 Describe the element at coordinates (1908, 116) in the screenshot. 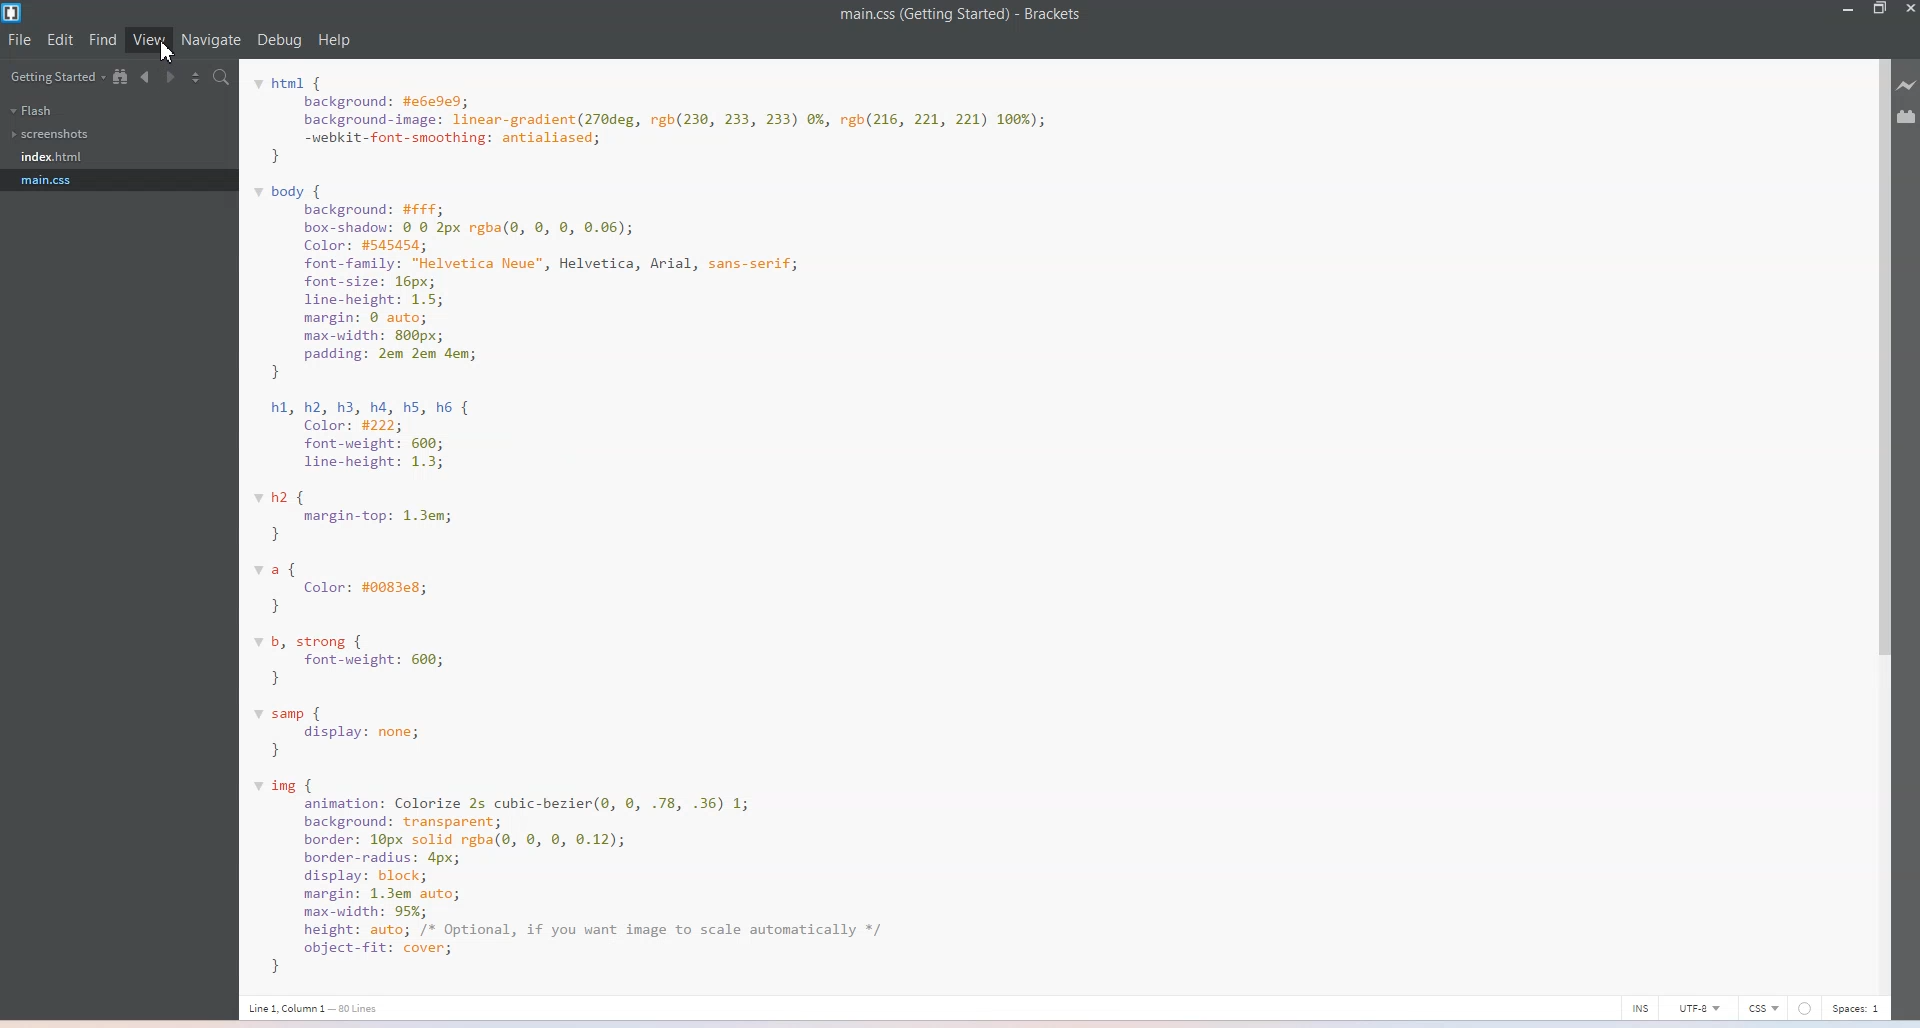

I see `Extension Manager` at that location.